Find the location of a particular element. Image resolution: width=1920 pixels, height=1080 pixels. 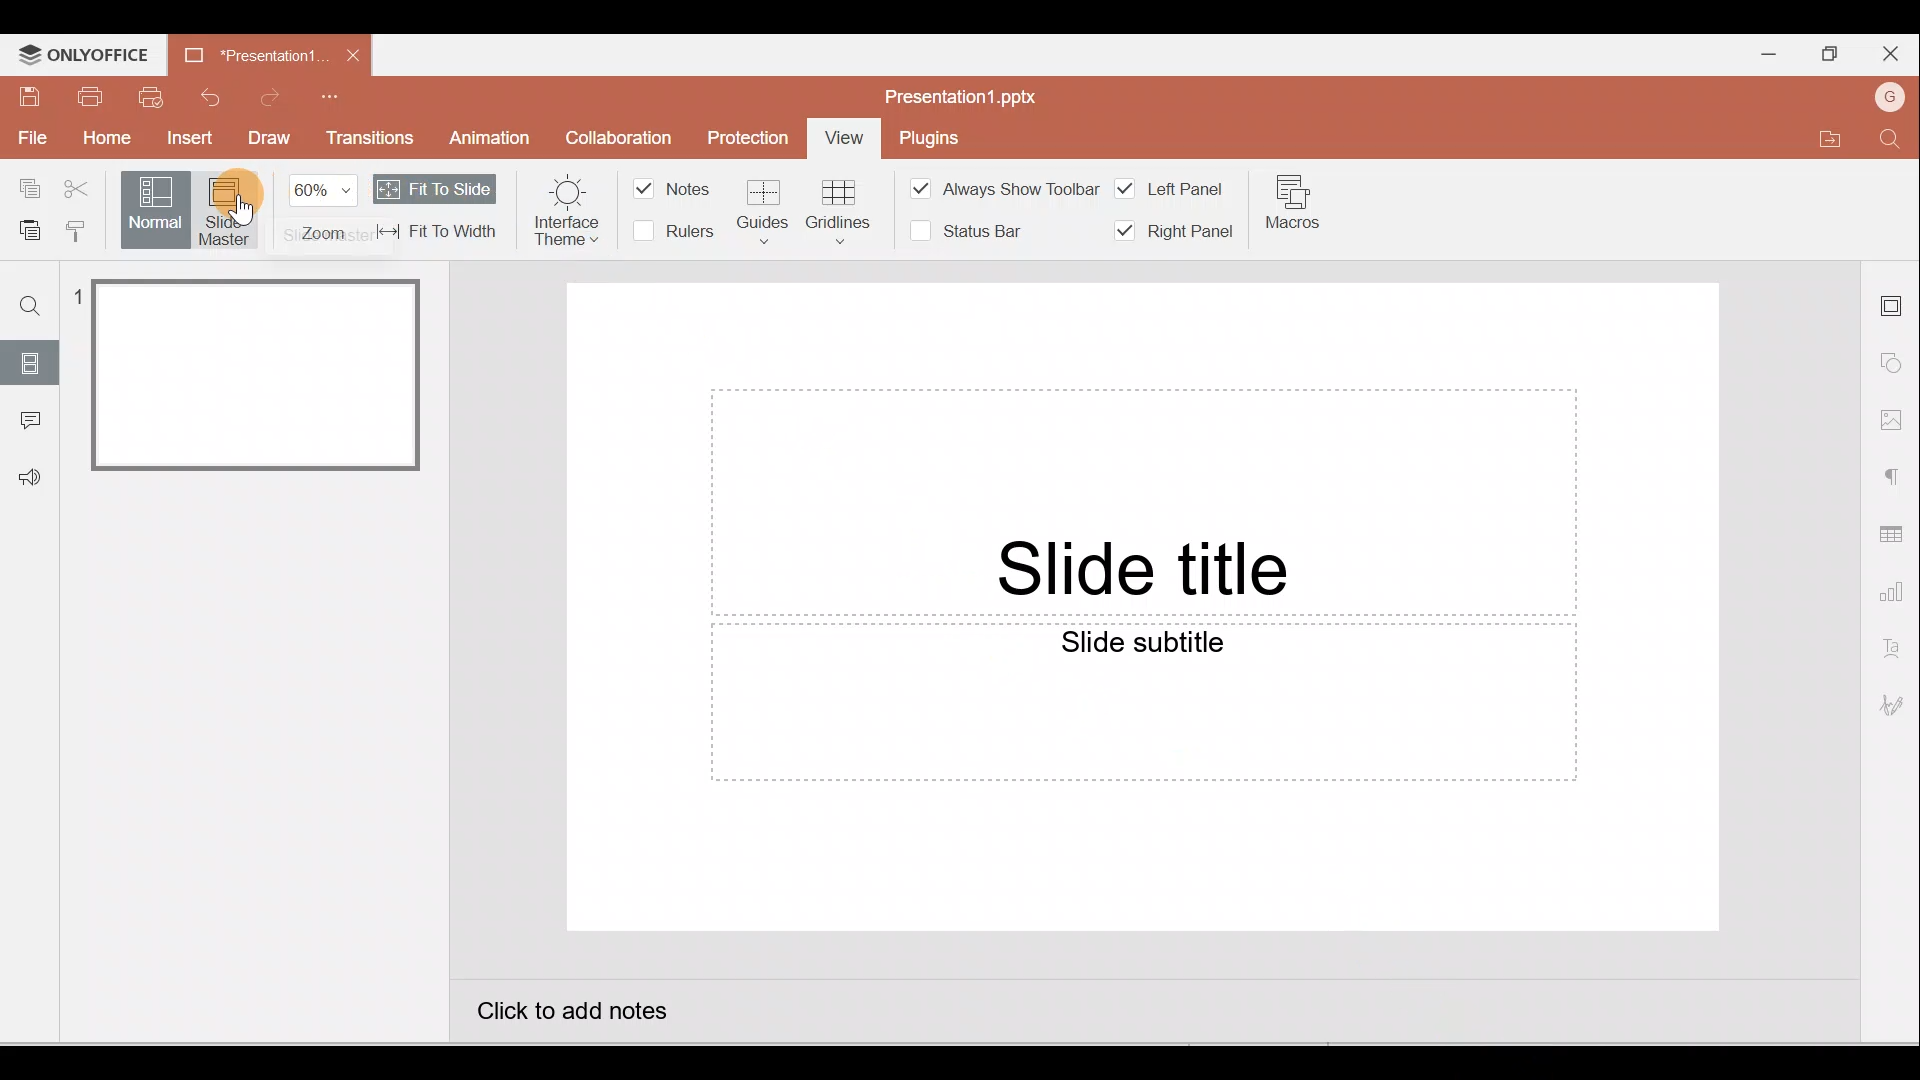

ONLYOFFICE is located at coordinates (82, 55).